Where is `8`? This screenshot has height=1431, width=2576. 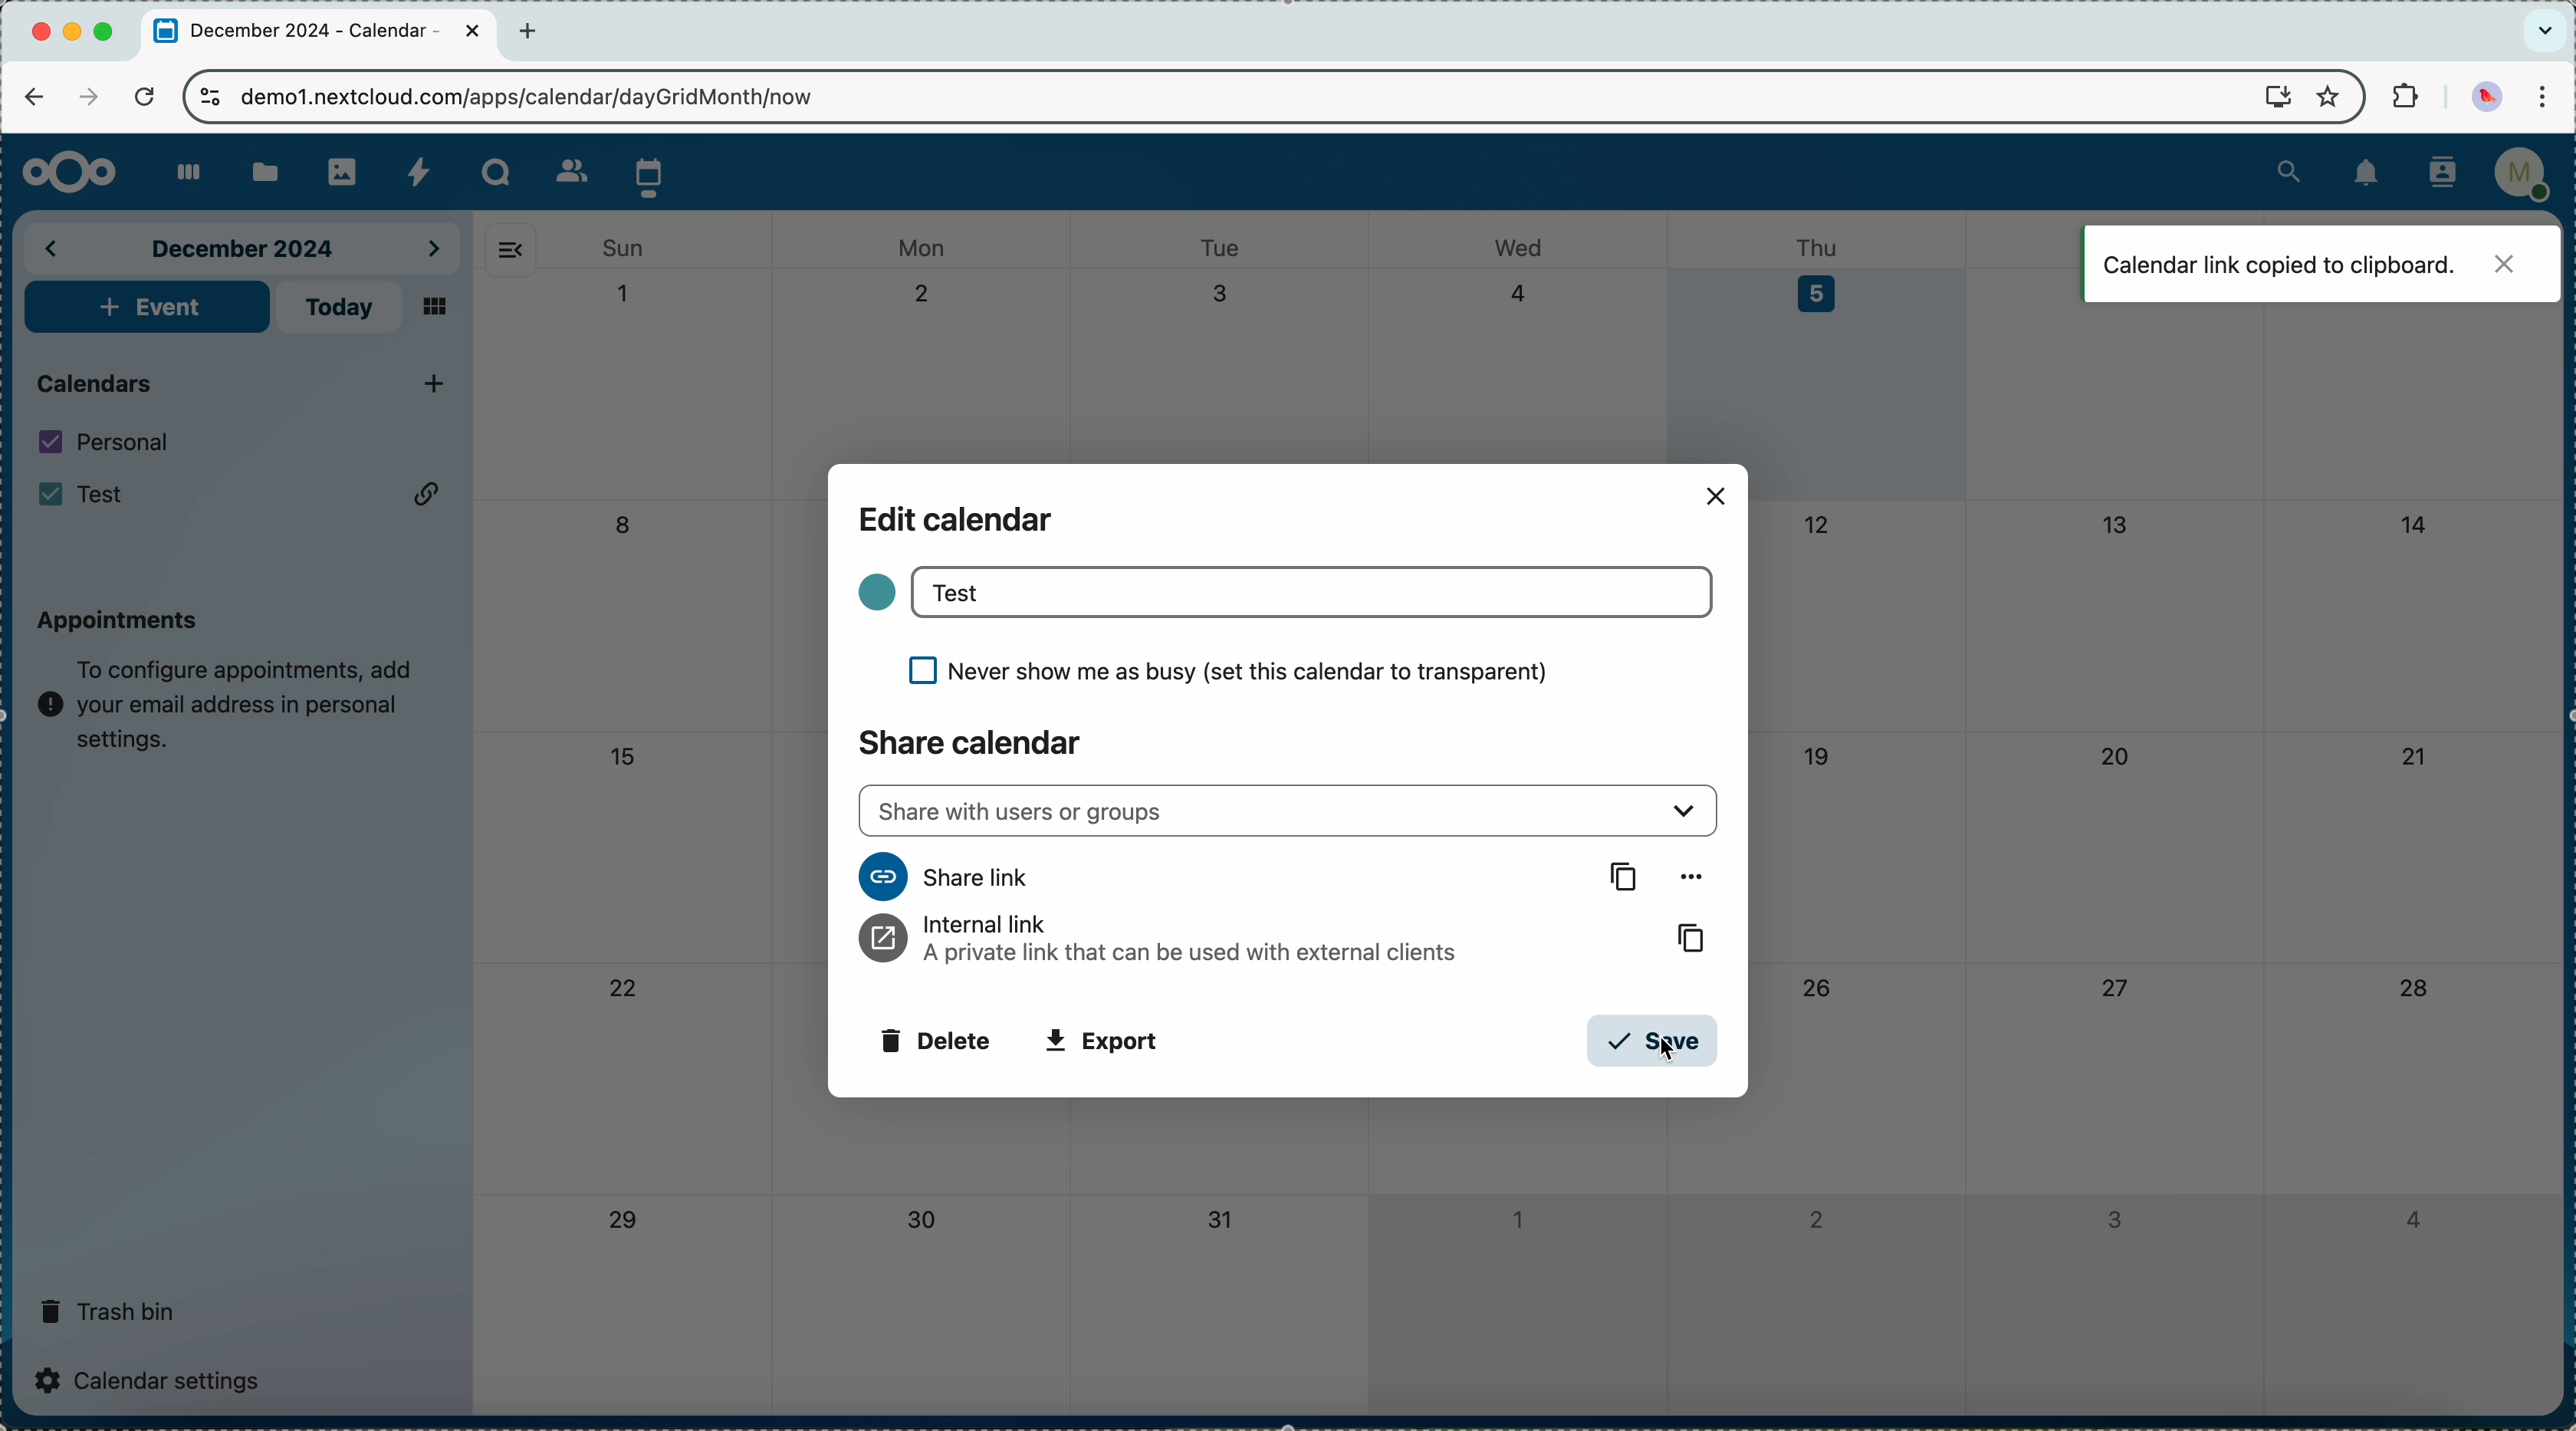
8 is located at coordinates (623, 527).